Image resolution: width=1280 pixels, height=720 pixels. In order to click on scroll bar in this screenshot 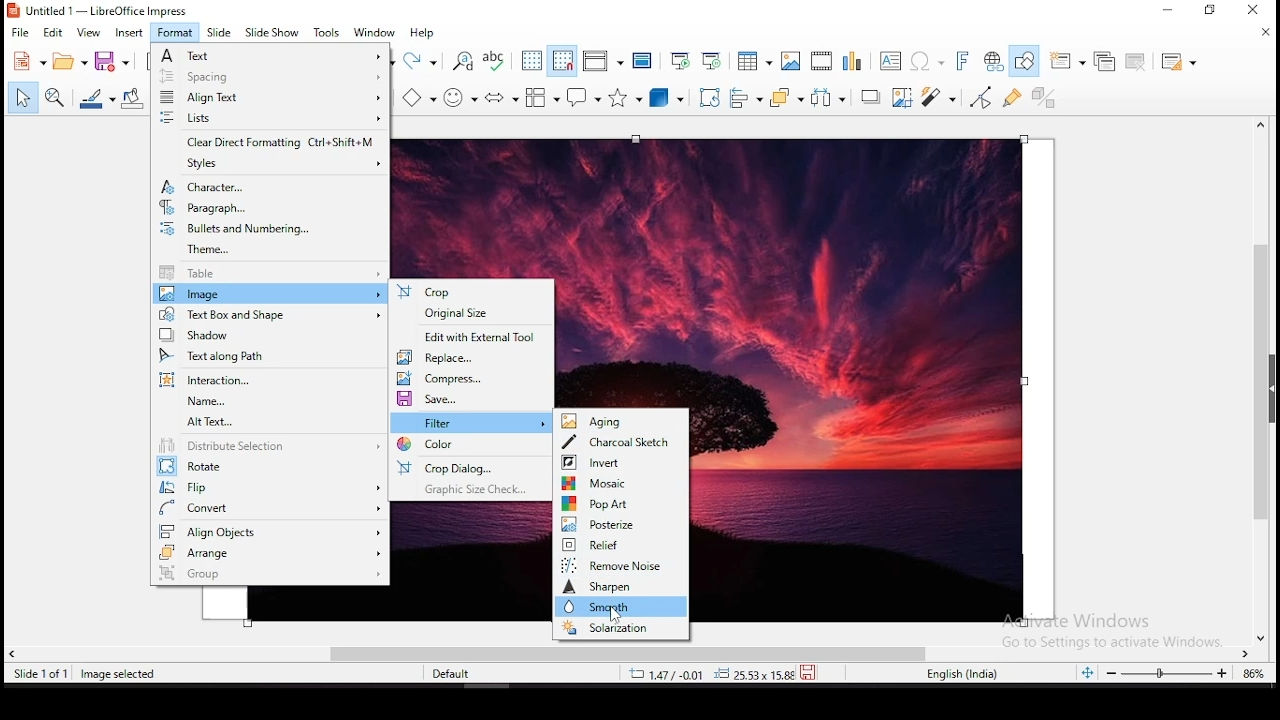, I will do `click(1267, 380)`.